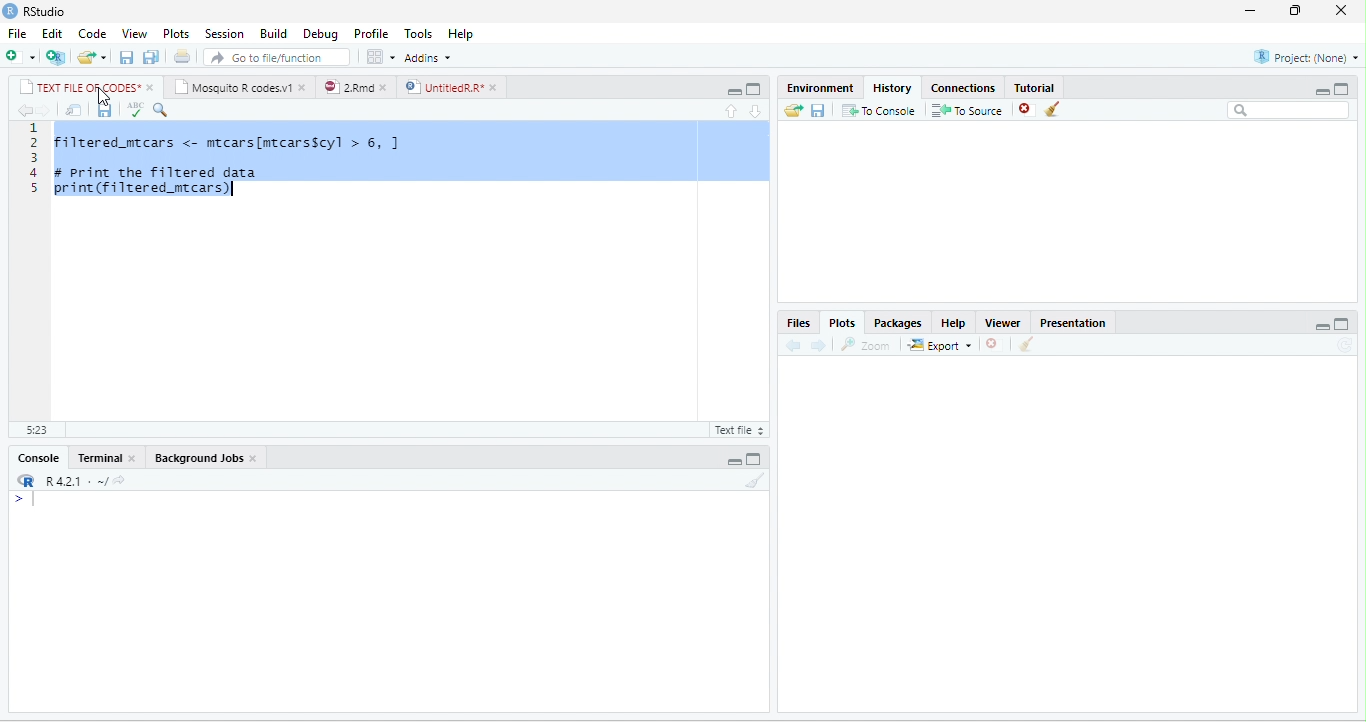 The image size is (1366, 722). I want to click on Help, so click(953, 323).